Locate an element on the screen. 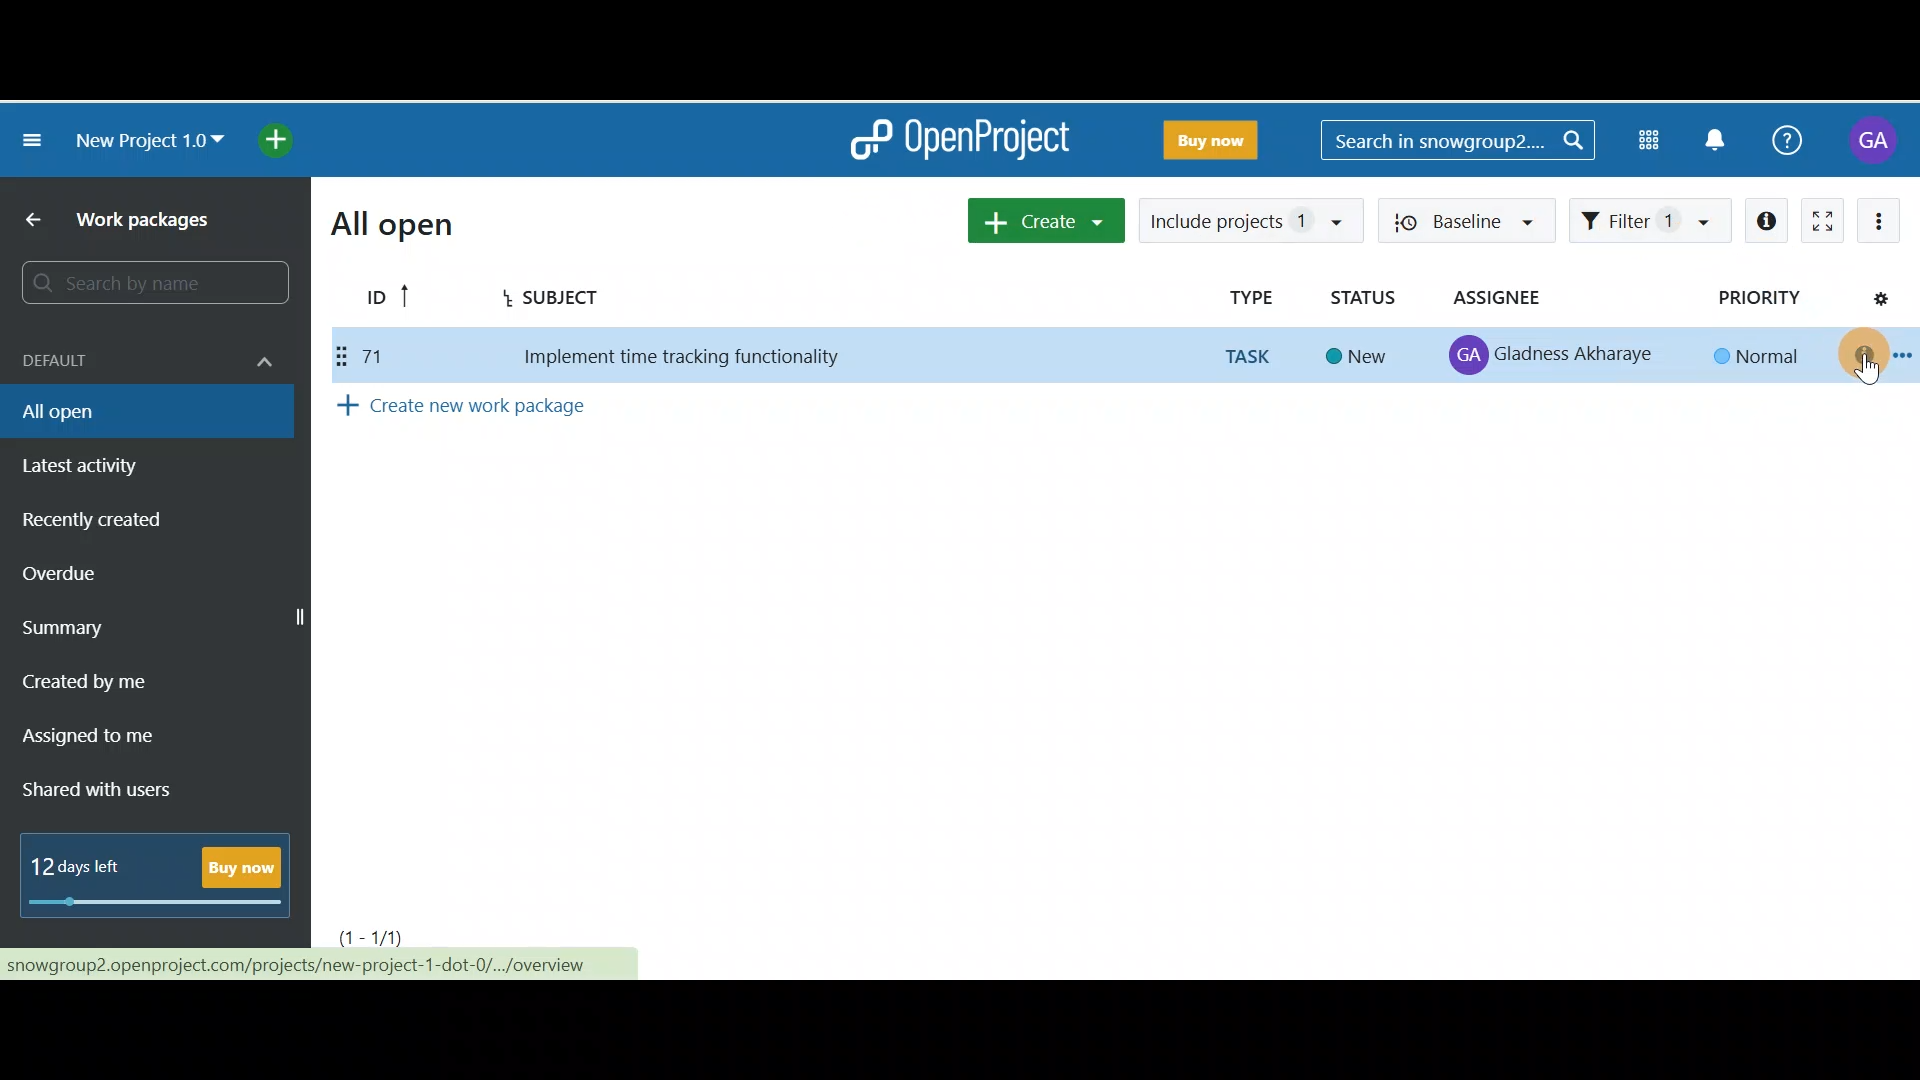 Image resolution: width=1920 pixels, height=1080 pixels. Notification centre is located at coordinates (1727, 139).